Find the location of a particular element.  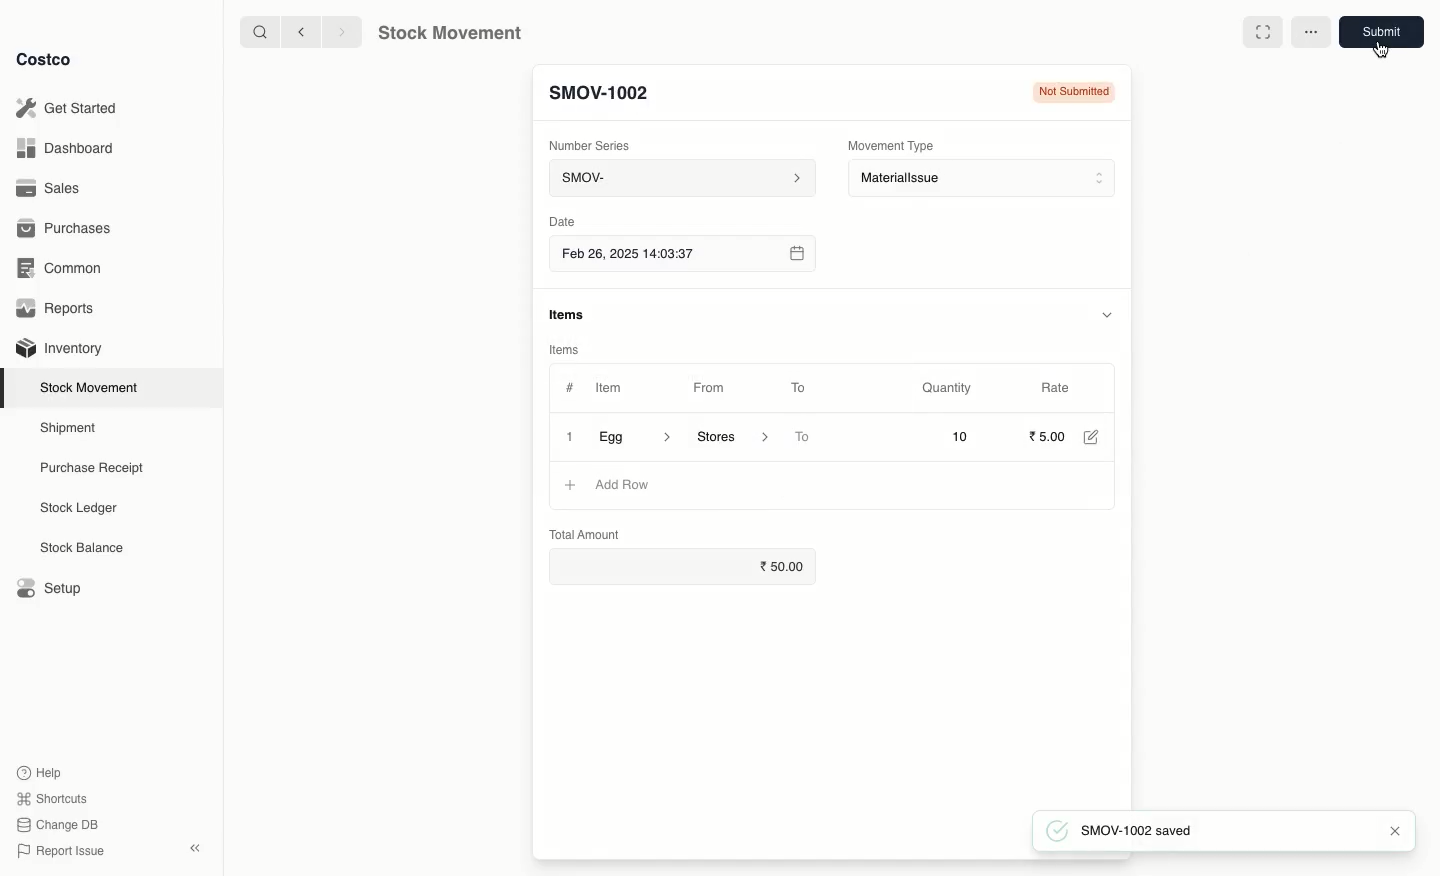

Help is located at coordinates (41, 770).